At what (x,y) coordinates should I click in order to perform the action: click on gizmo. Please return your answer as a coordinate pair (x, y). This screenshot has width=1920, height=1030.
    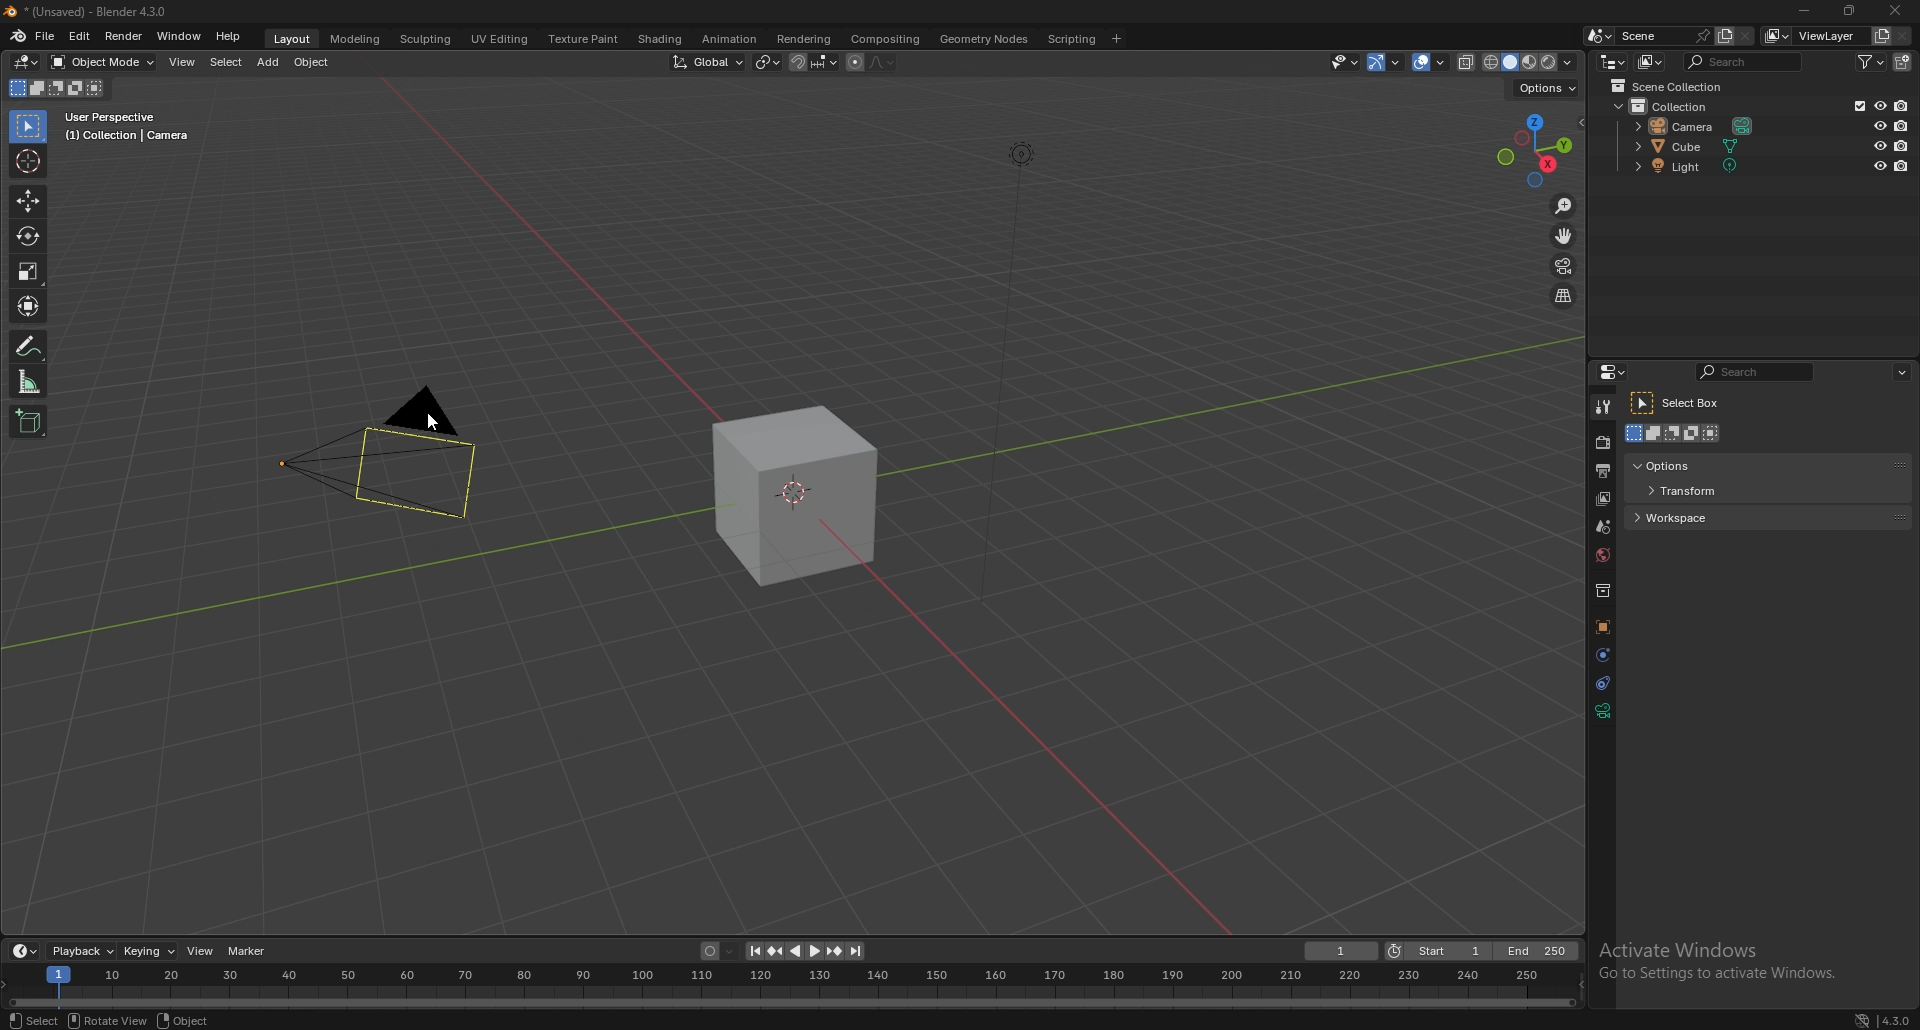
    Looking at the image, I should click on (1385, 62).